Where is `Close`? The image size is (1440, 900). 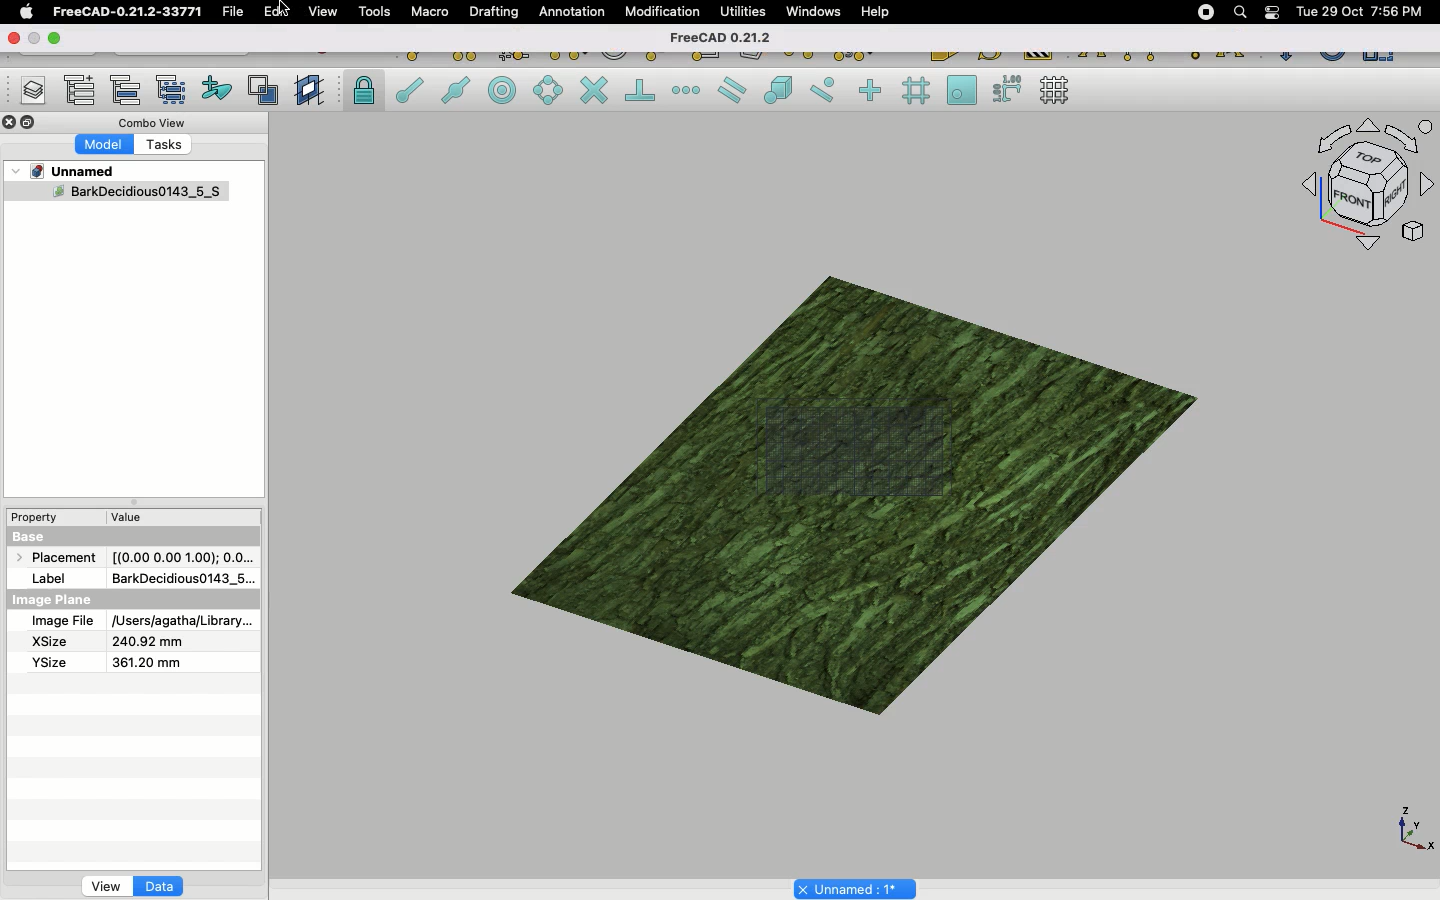
Close is located at coordinates (10, 124).